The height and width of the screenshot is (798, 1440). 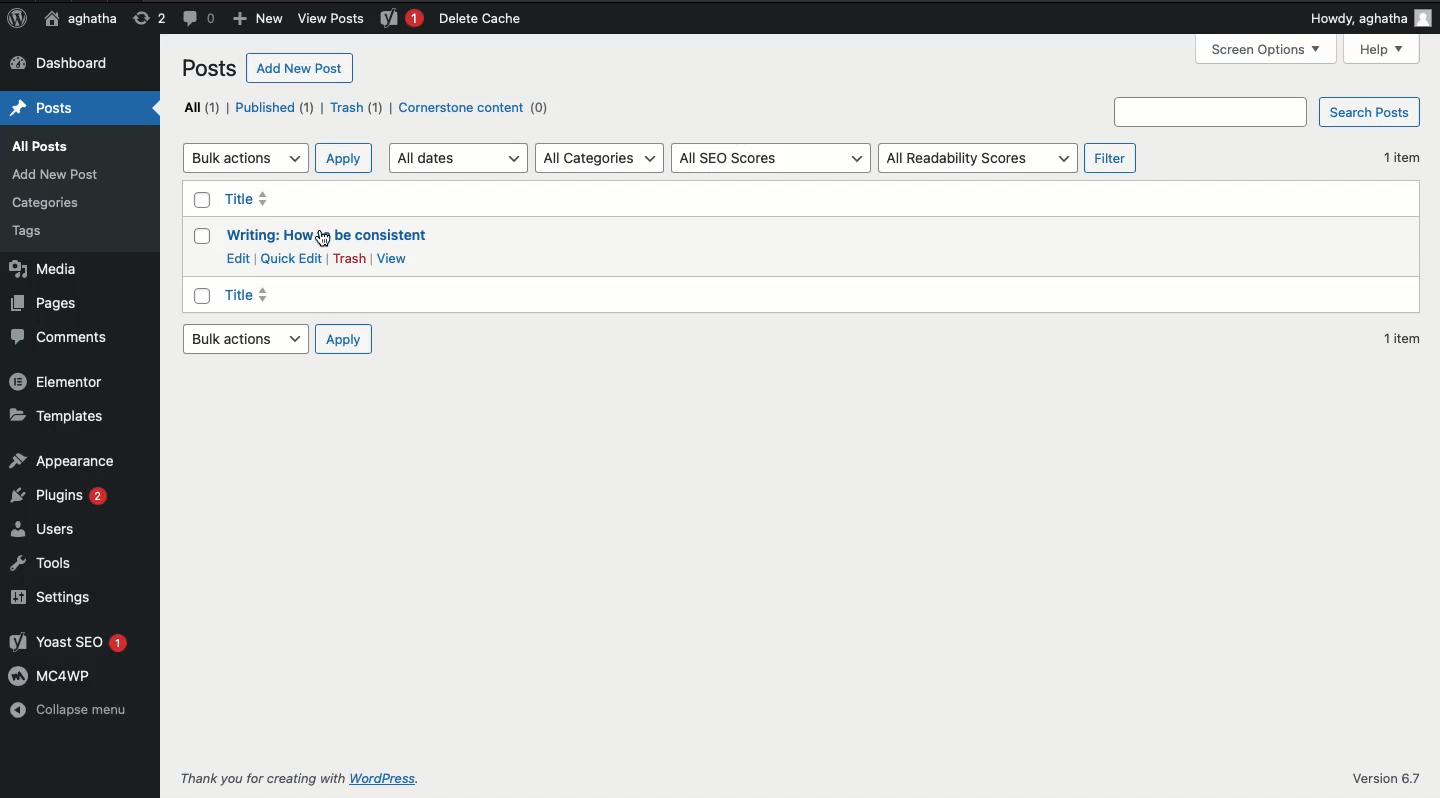 I want to click on Trash, so click(x=357, y=107).